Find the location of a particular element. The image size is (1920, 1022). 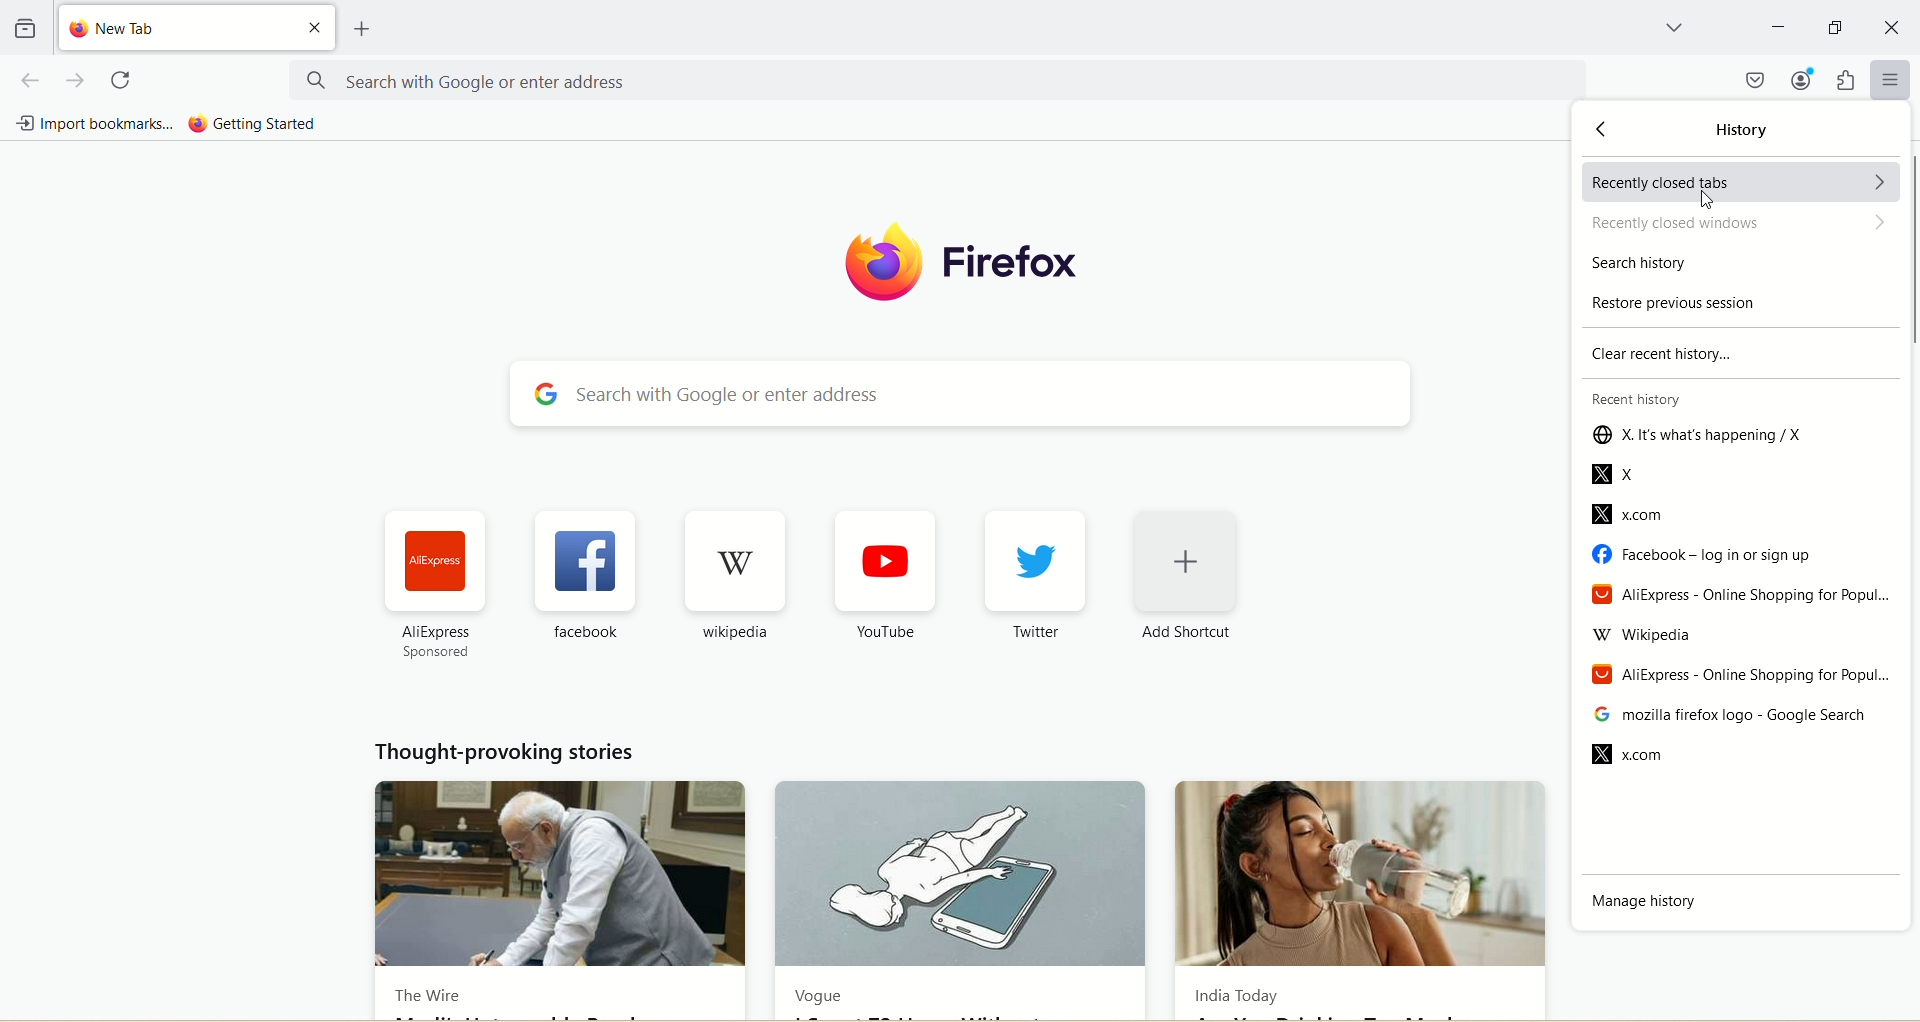

x.com is located at coordinates (1742, 511).